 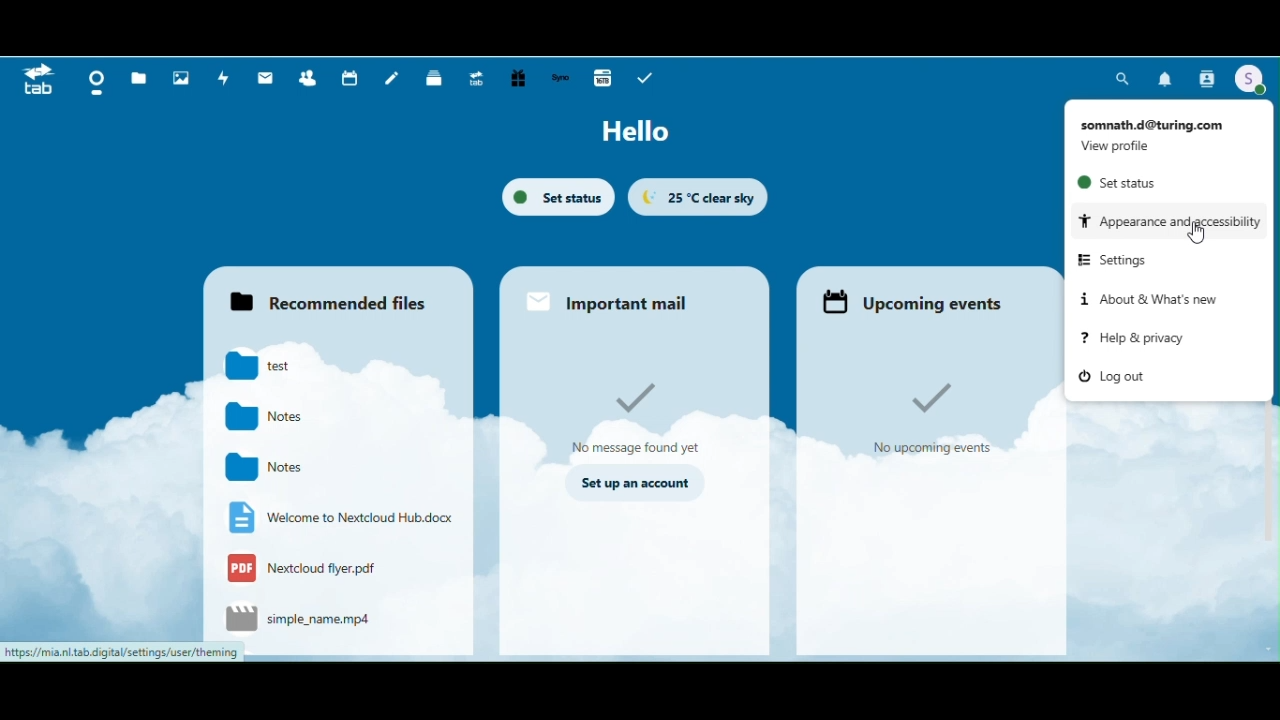 What do you see at coordinates (1168, 220) in the screenshot?
I see `Appearance and accessibility` at bounding box center [1168, 220].